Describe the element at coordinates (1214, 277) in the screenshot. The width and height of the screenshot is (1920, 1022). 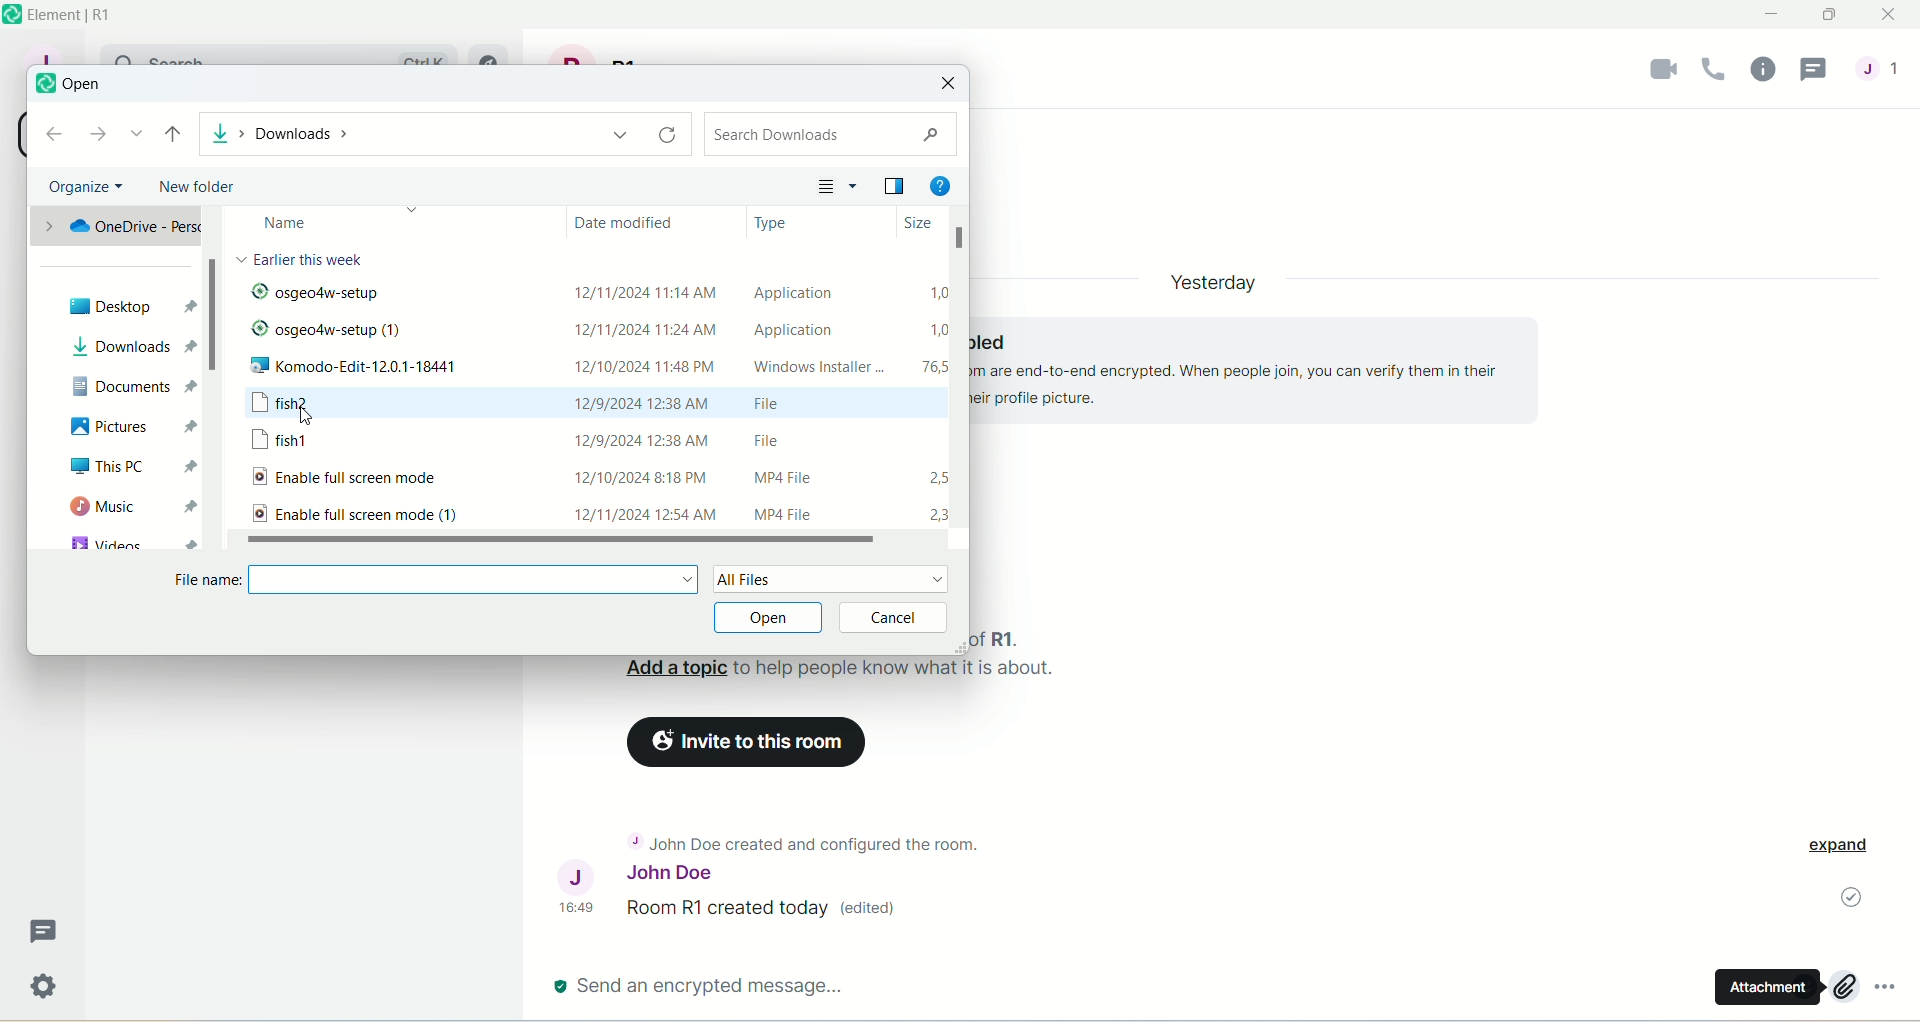
I see `Yesterday` at that location.